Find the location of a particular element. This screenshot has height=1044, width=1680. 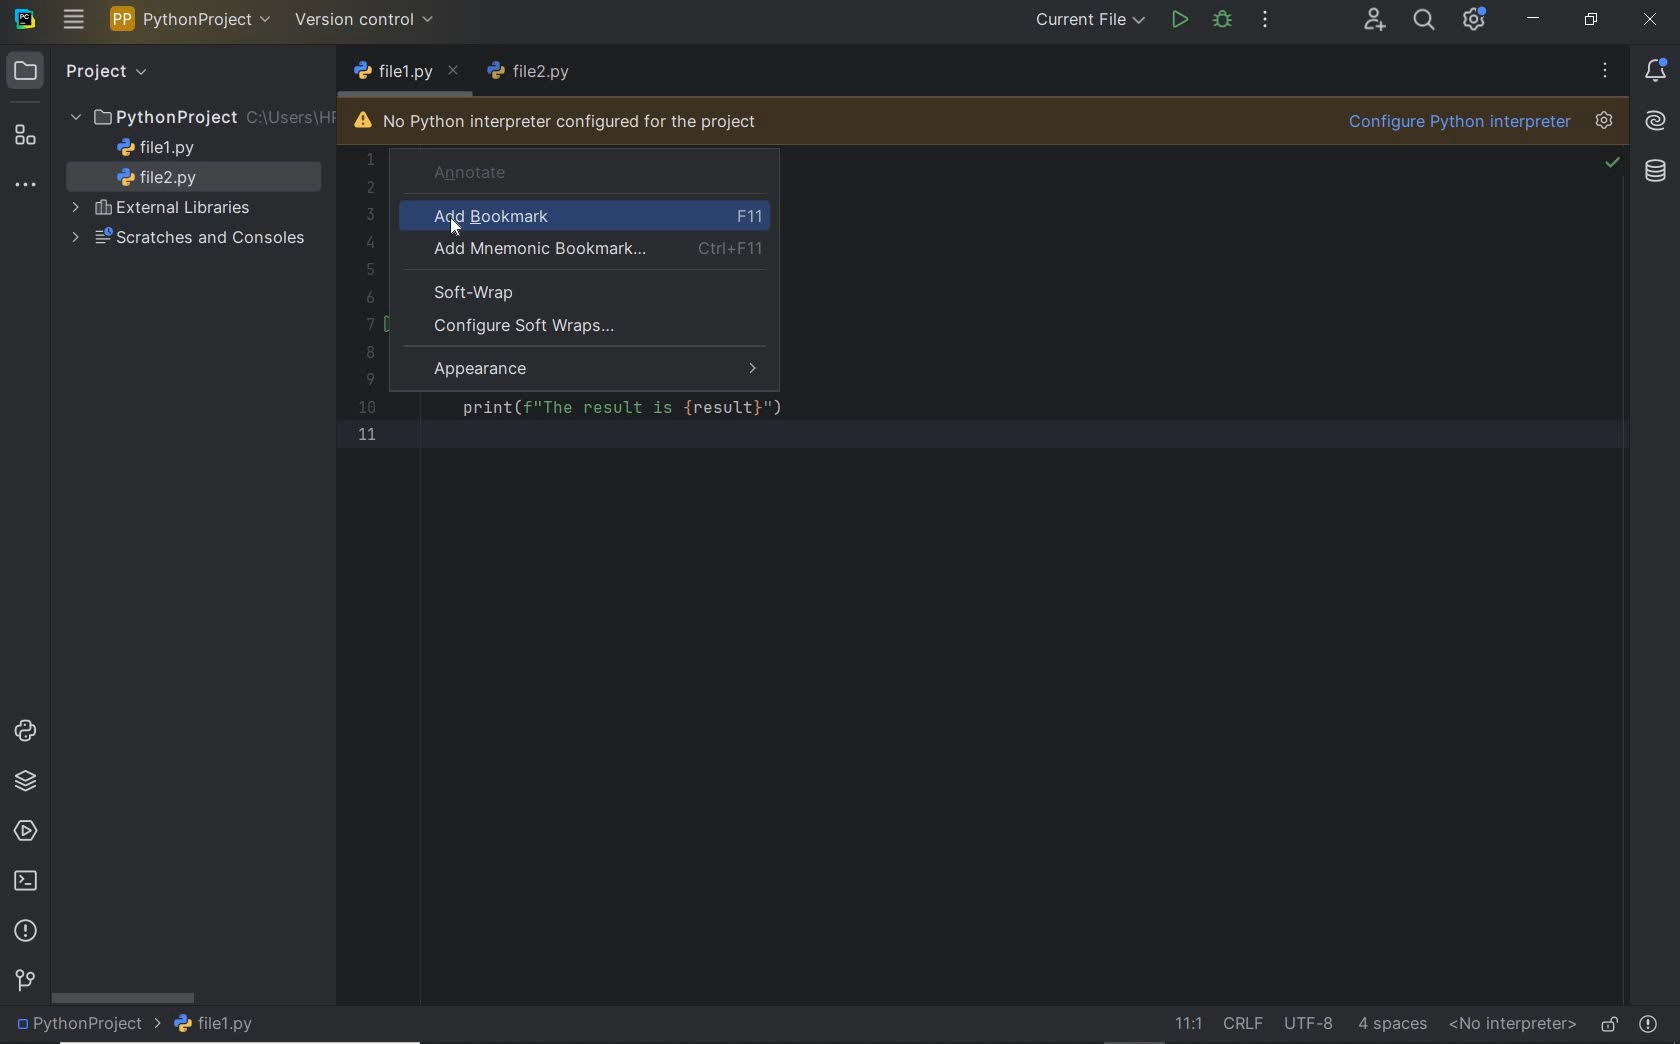

more tool windows is located at coordinates (26, 188).